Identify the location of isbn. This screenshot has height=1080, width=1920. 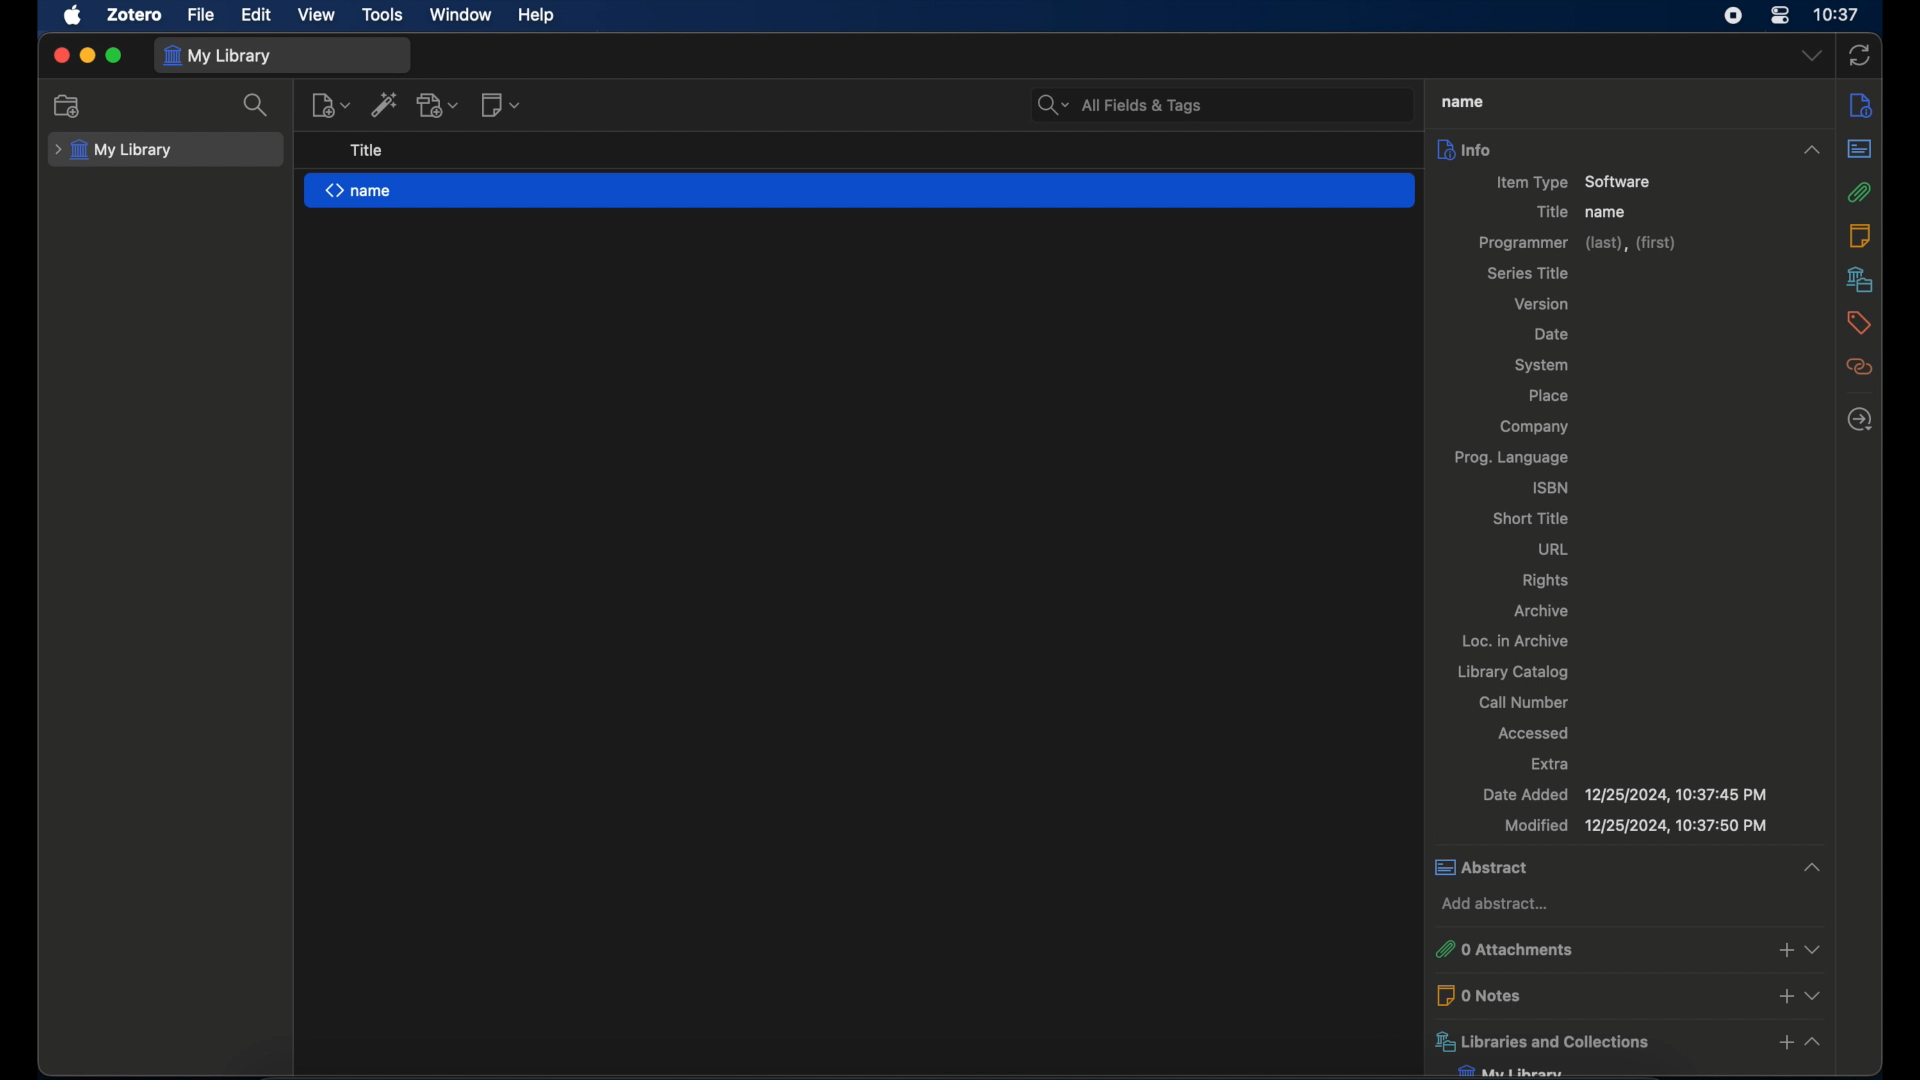
(1553, 485).